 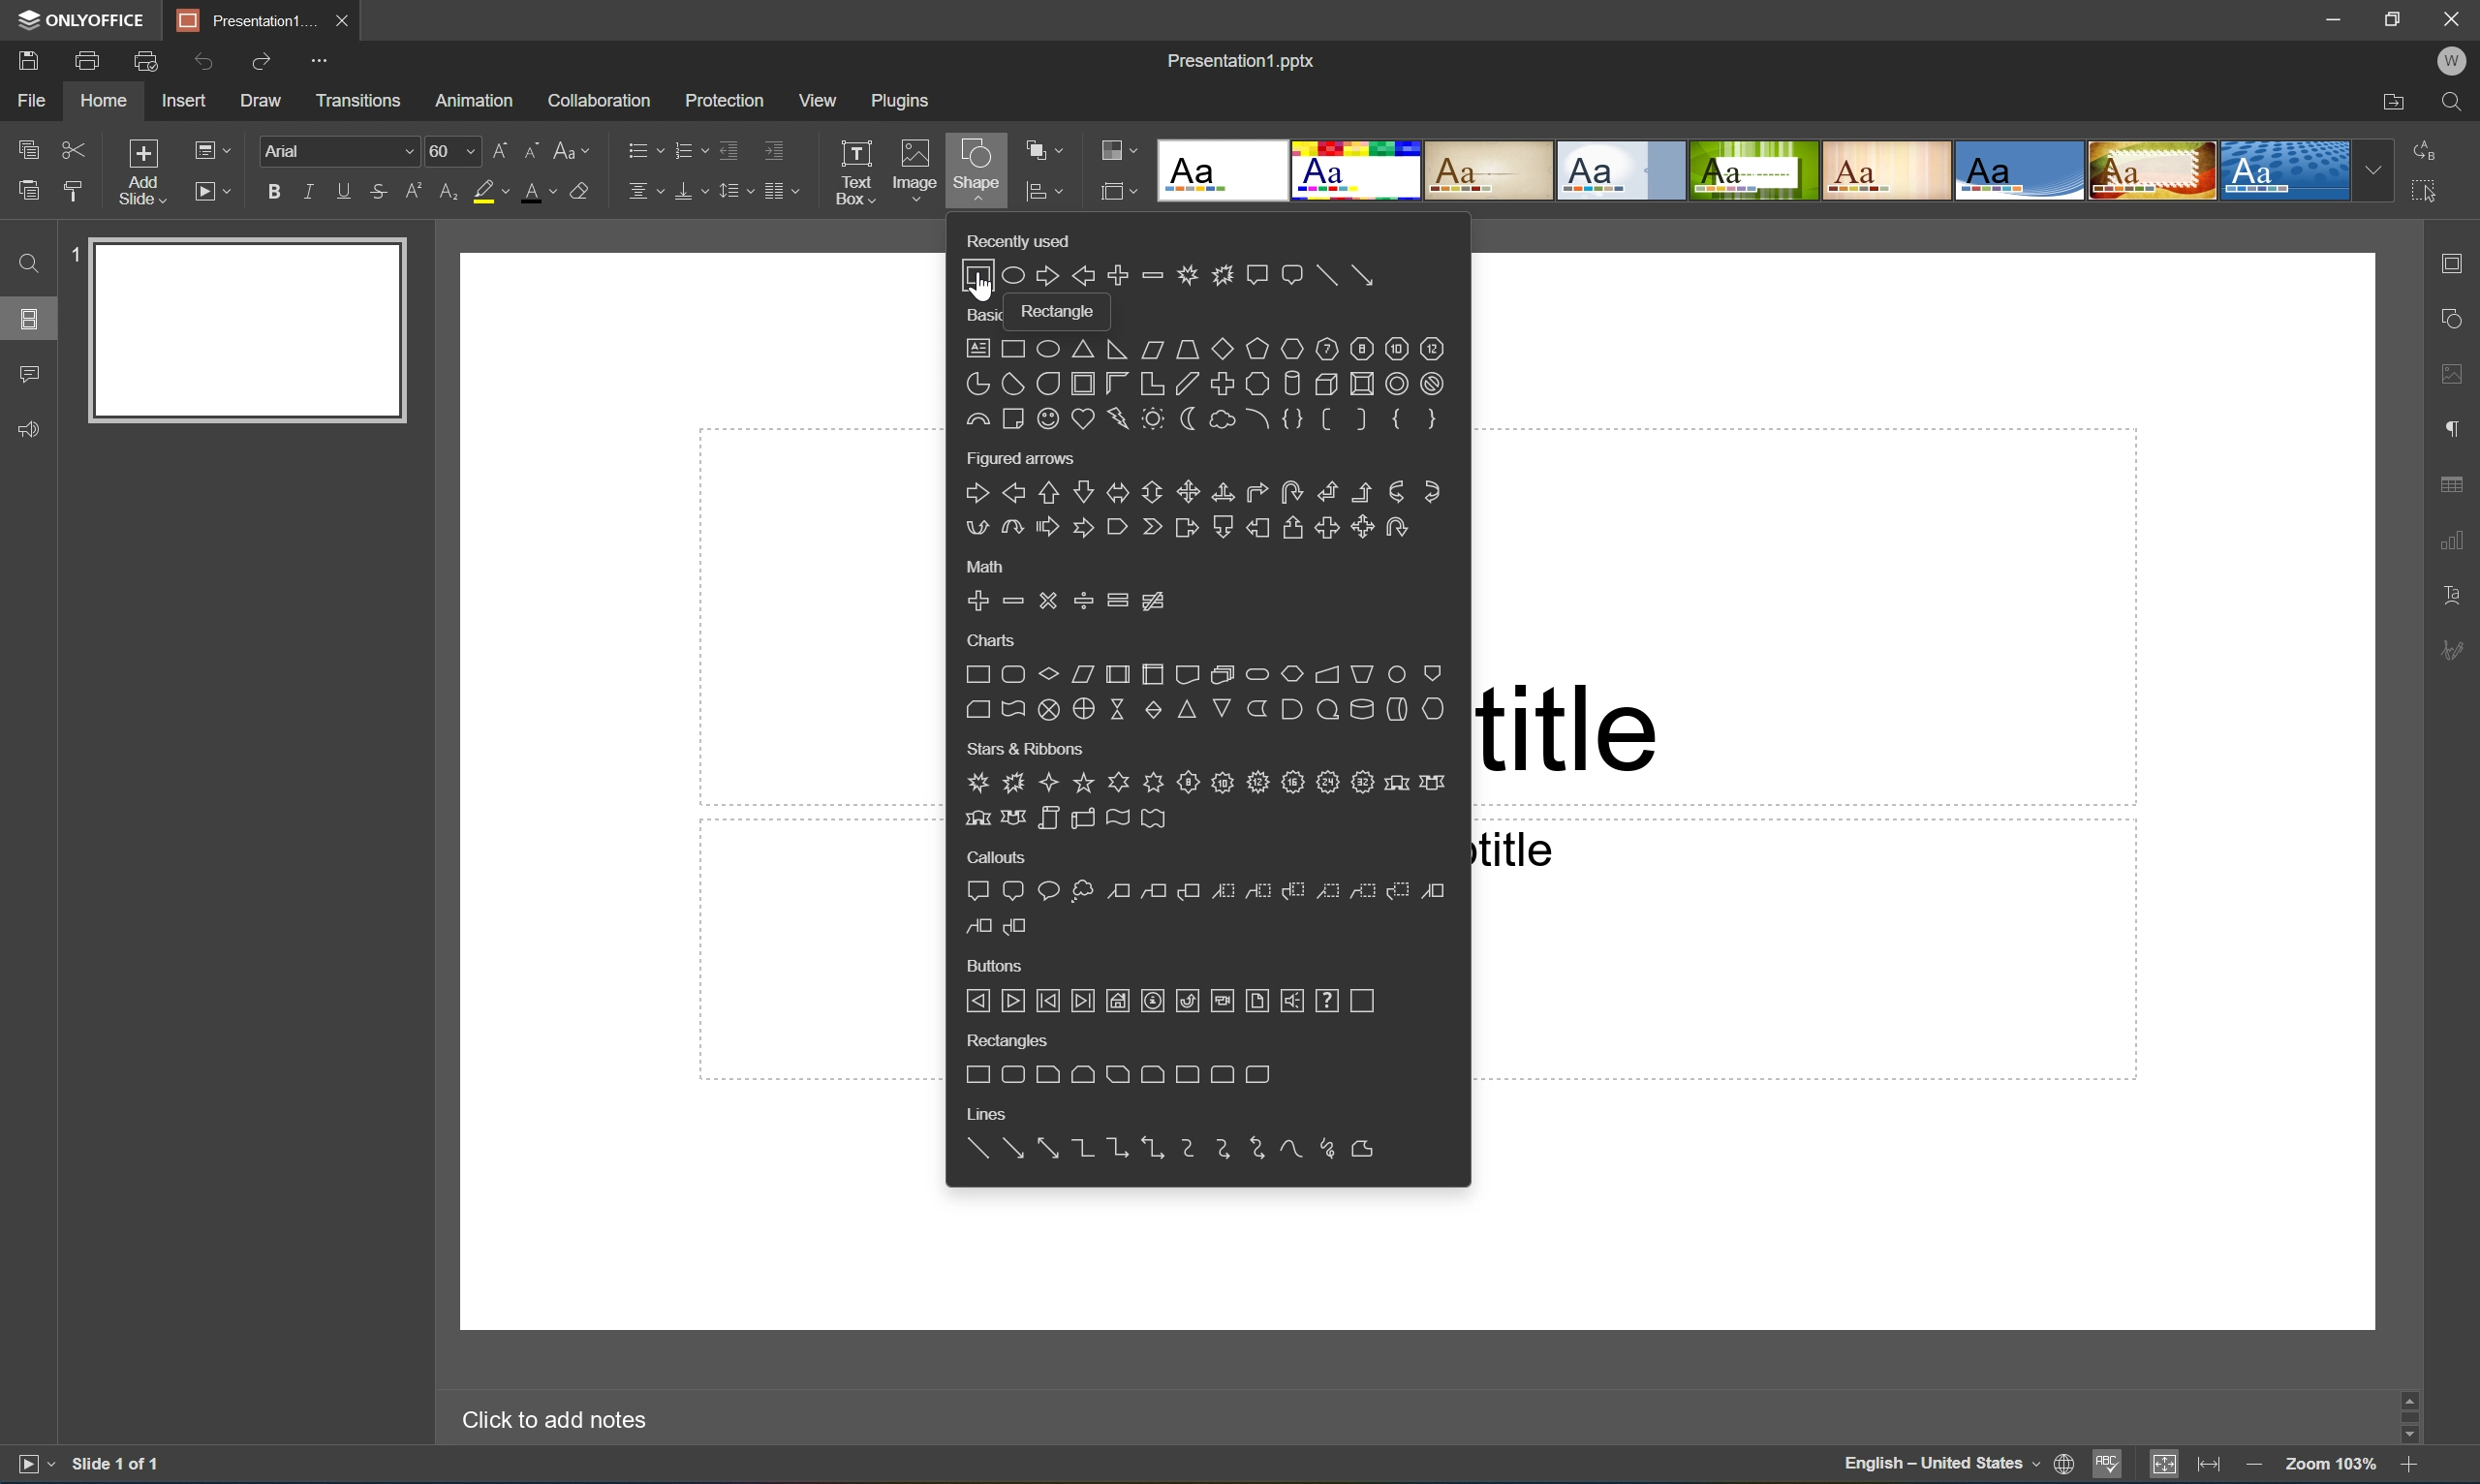 I want to click on Comments, so click(x=30, y=375).